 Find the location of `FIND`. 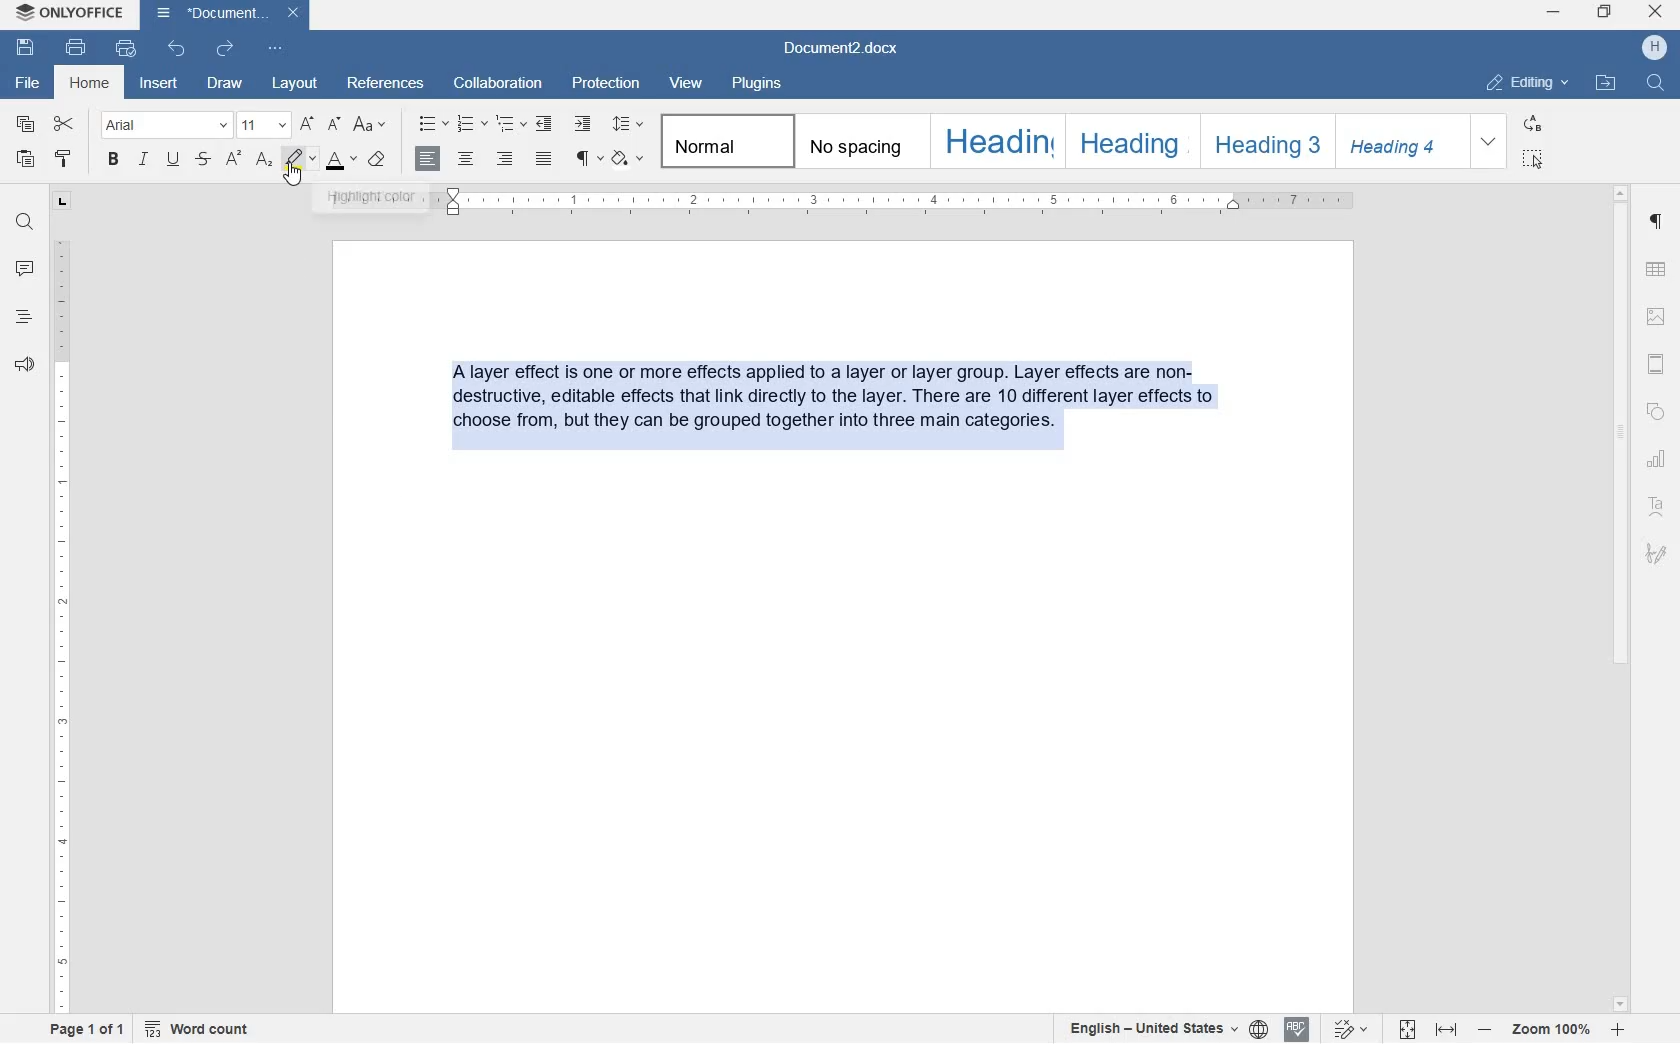

FIND is located at coordinates (23, 221).